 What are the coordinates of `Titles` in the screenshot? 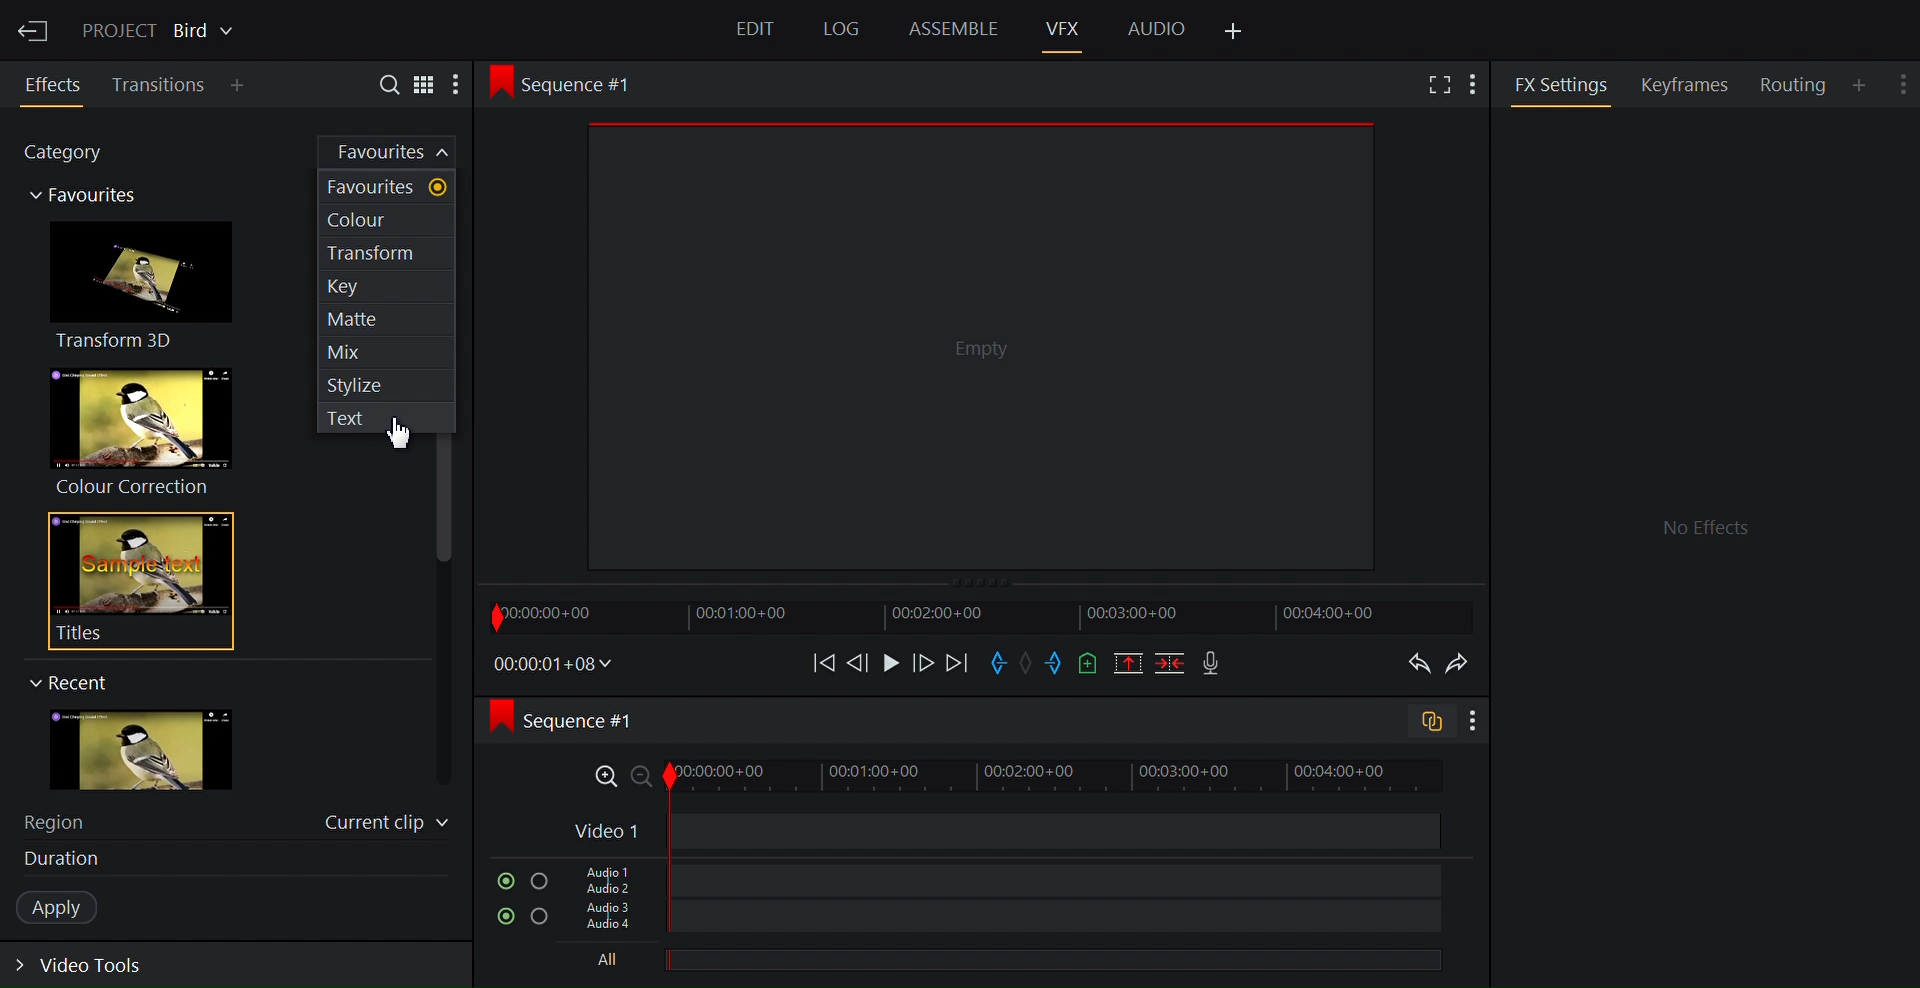 It's located at (142, 582).